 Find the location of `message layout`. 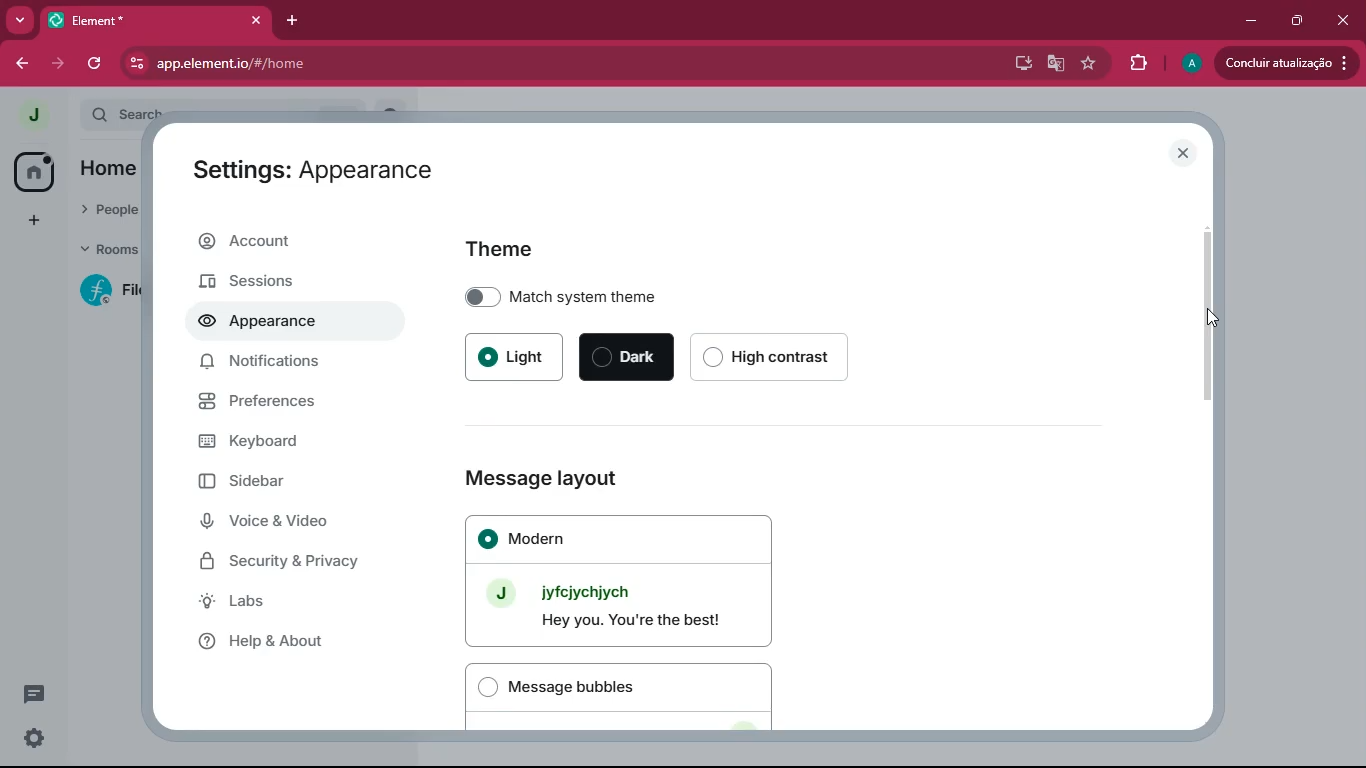

message layout is located at coordinates (622, 477).